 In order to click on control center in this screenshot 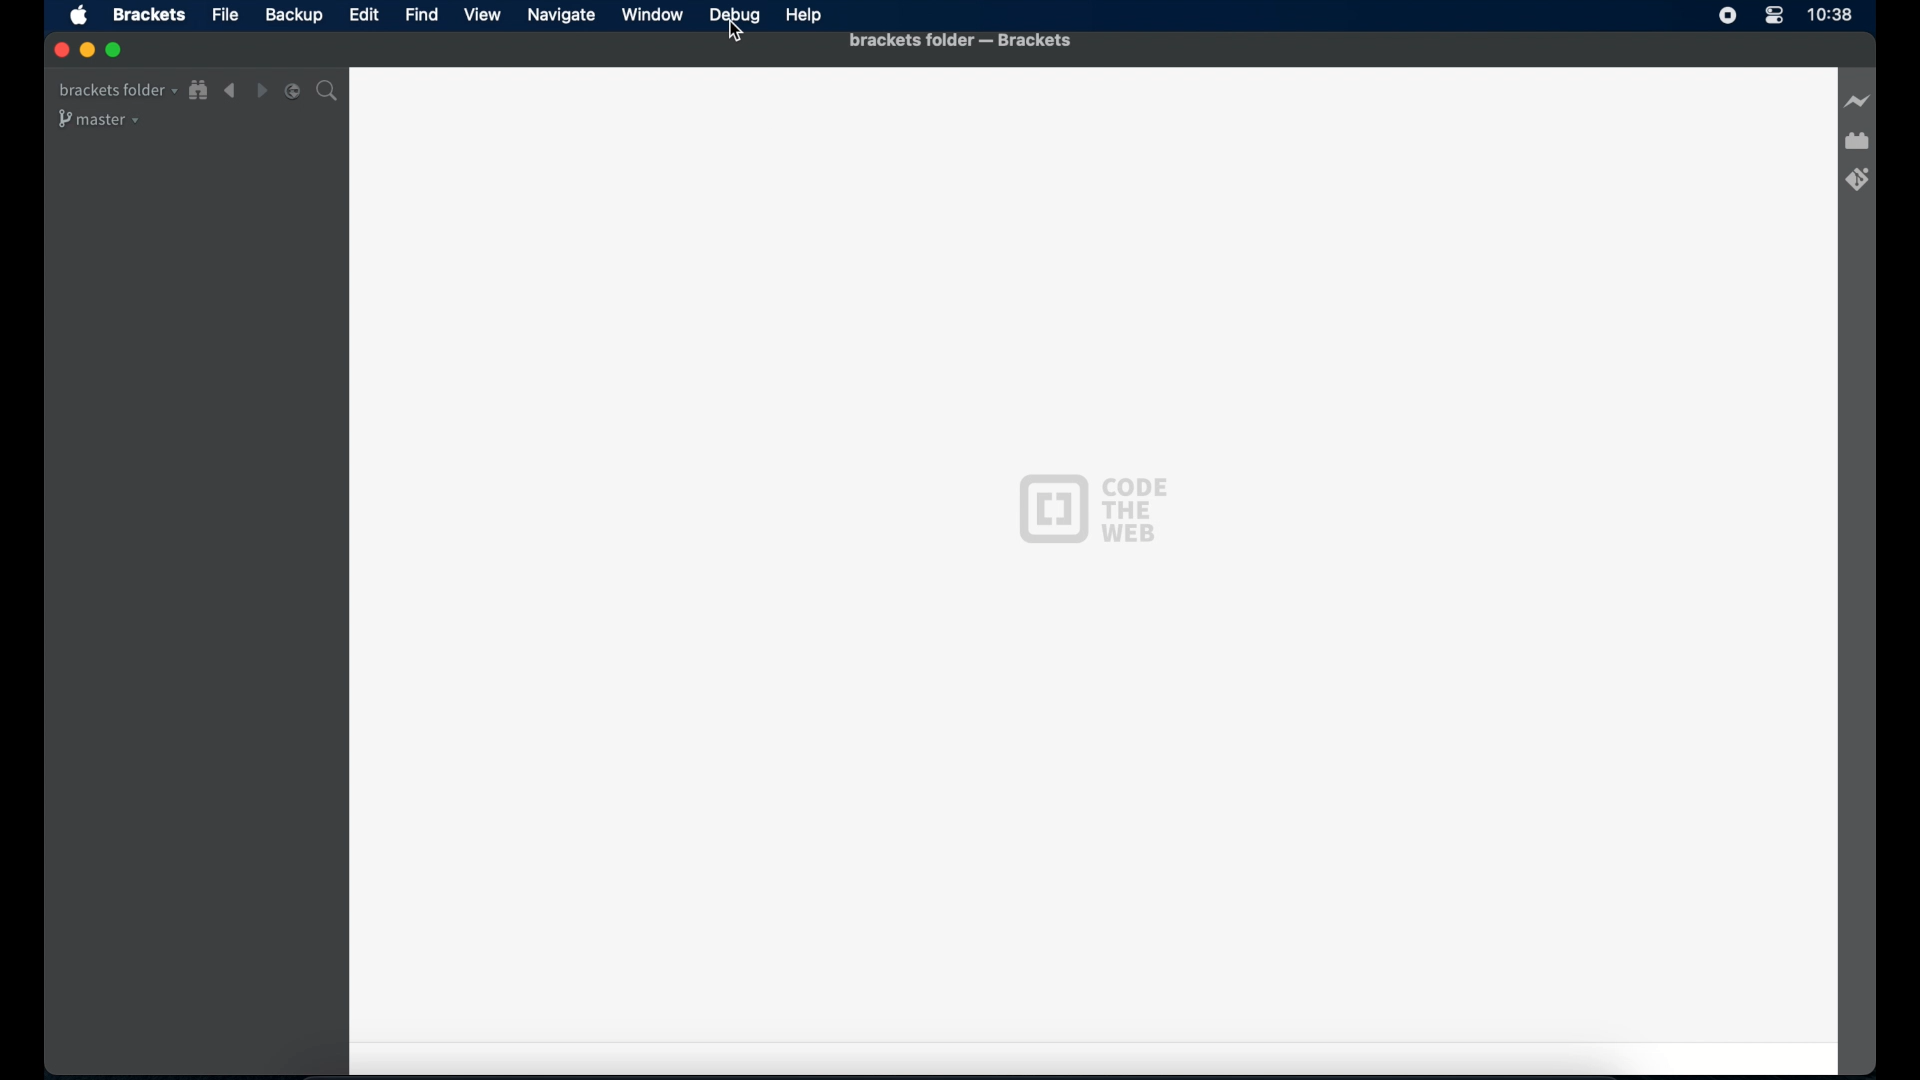, I will do `click(1773, 15)`.